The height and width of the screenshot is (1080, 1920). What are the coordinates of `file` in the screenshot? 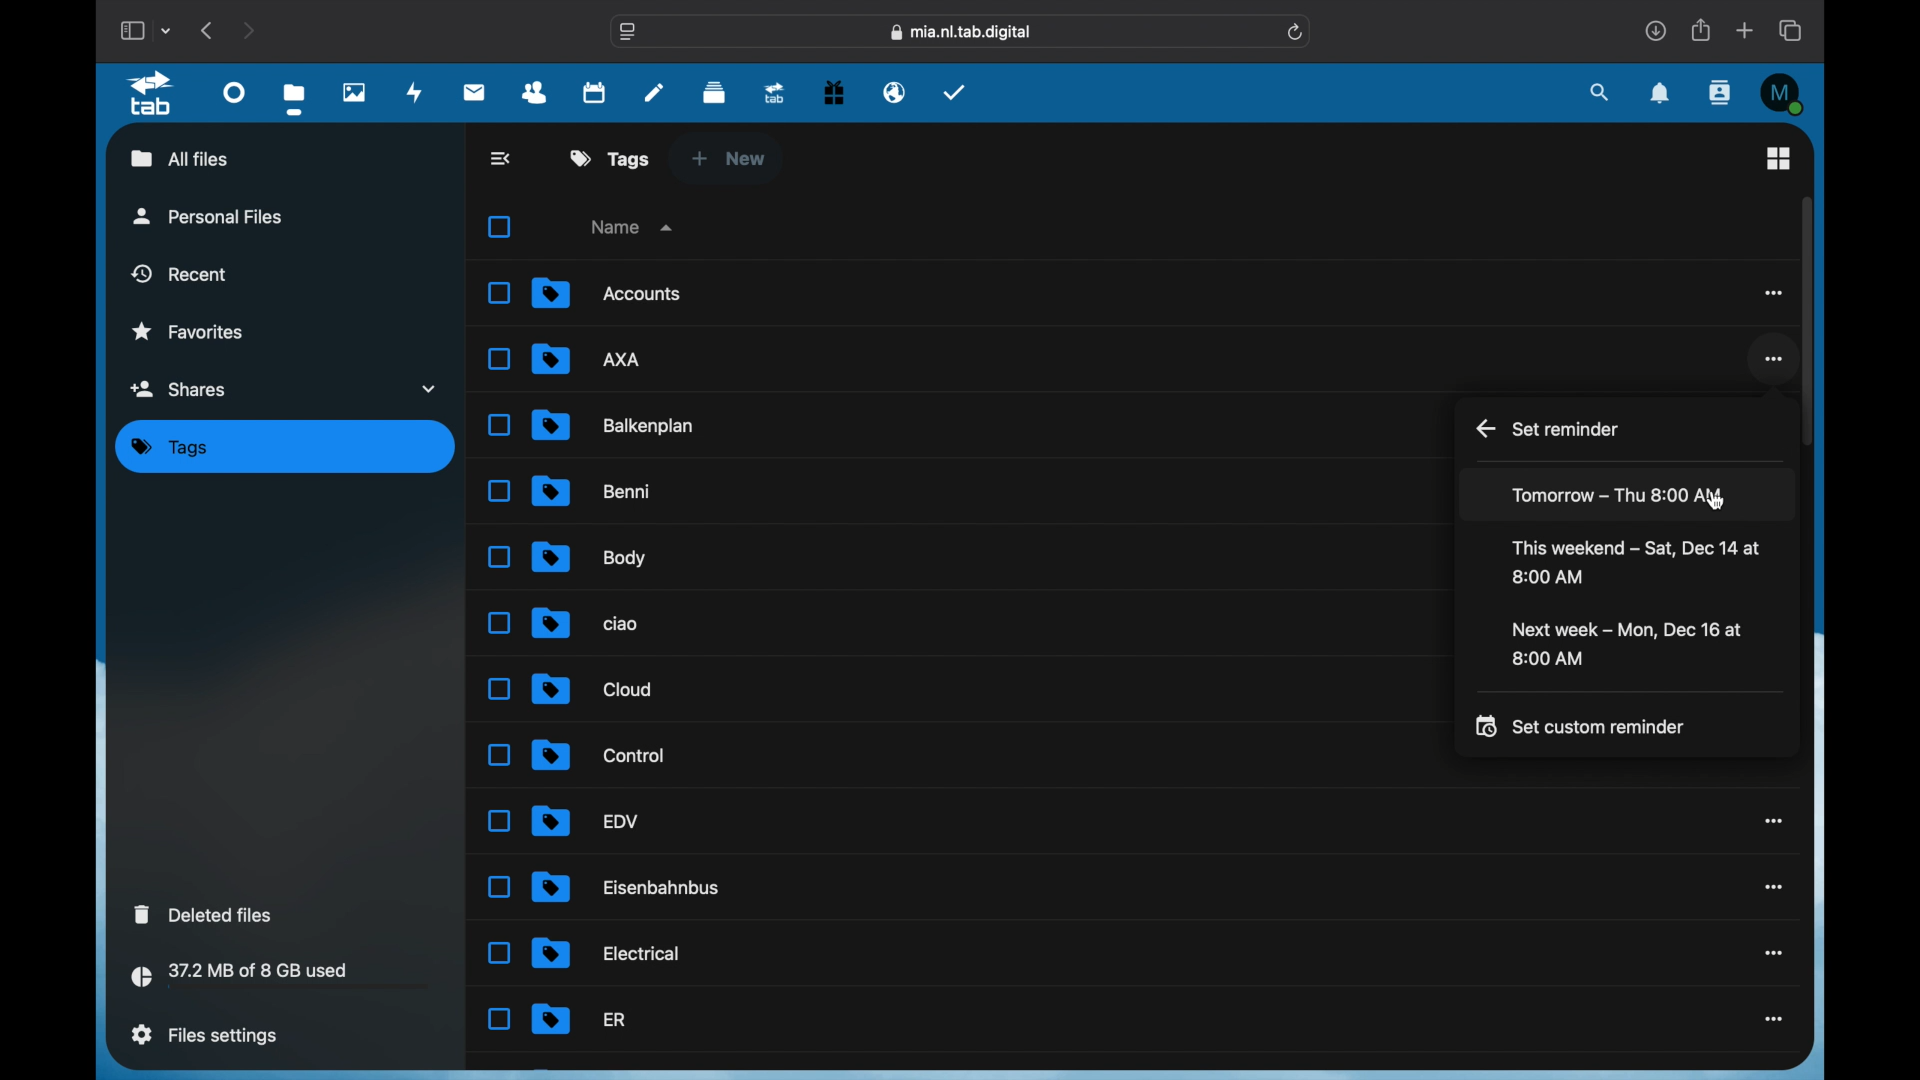 It's located at (589, 558).